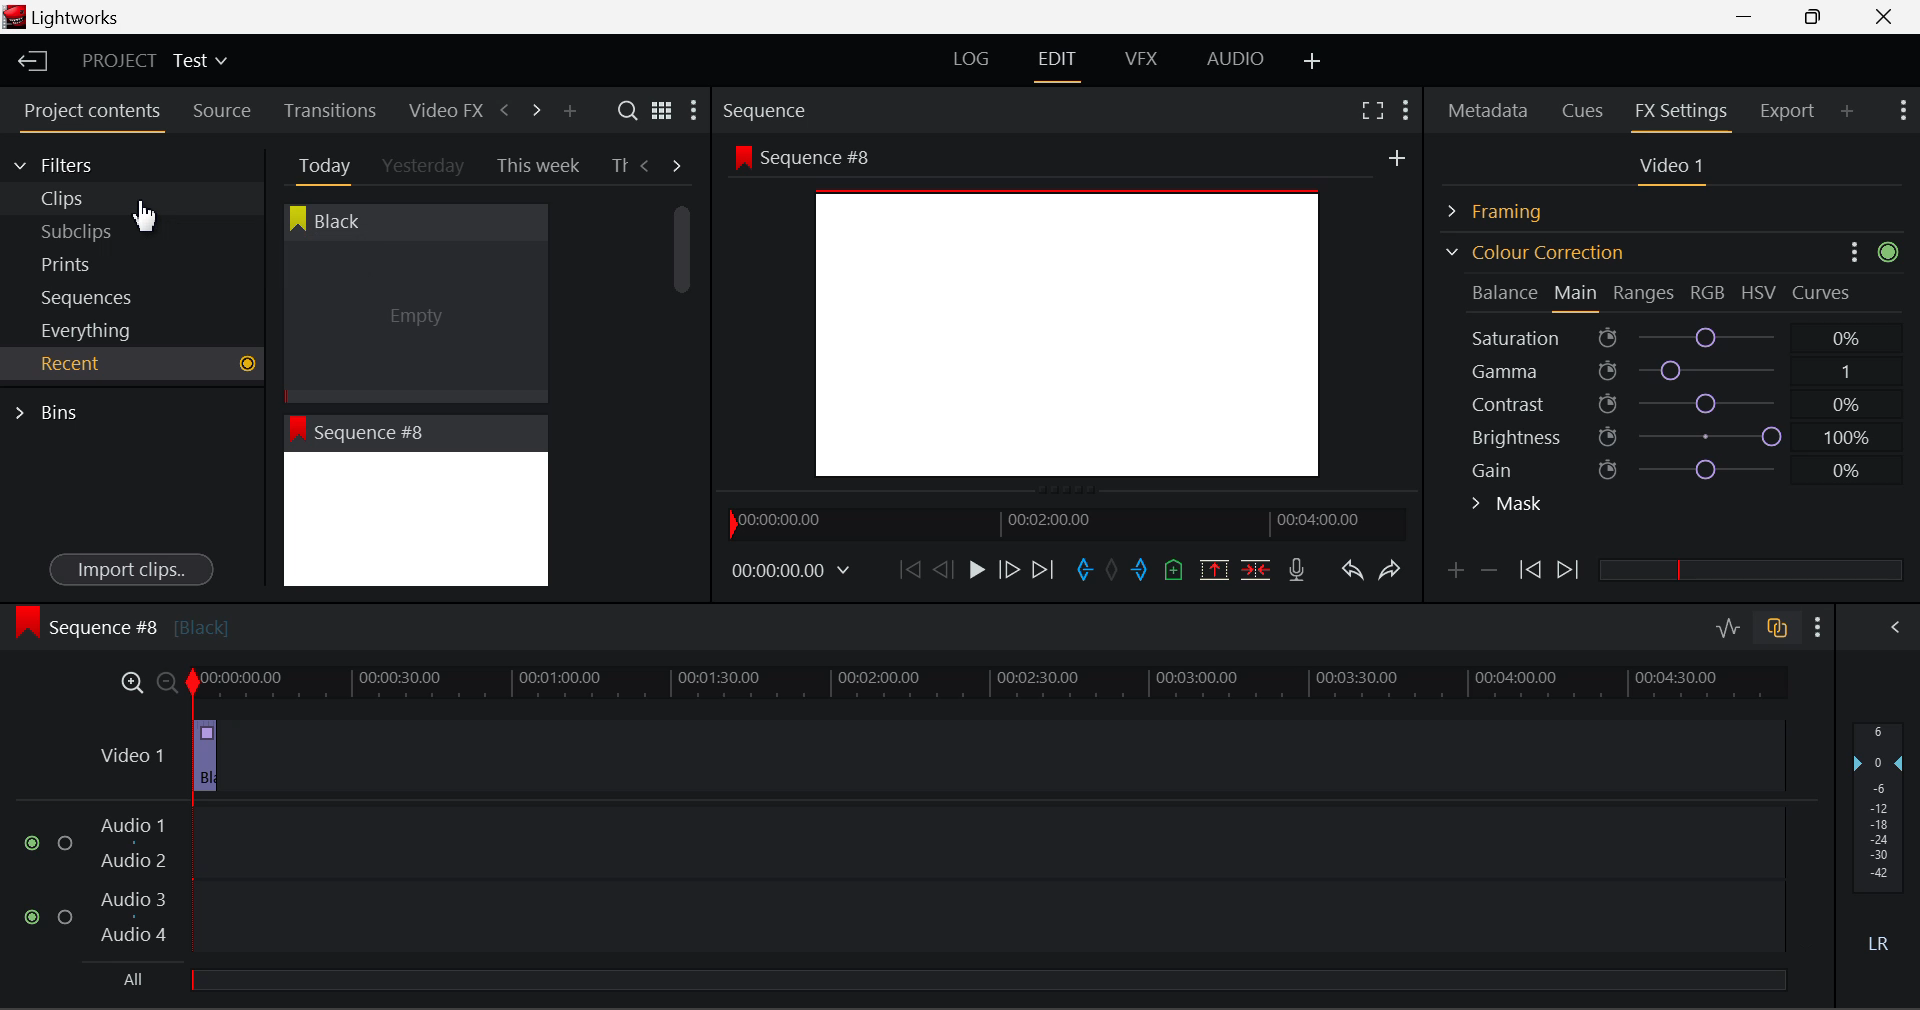  What do you see at coordinates (1901, 108) in the screenshot?
I see `Show Settings` at bounding box center [1901, 108].